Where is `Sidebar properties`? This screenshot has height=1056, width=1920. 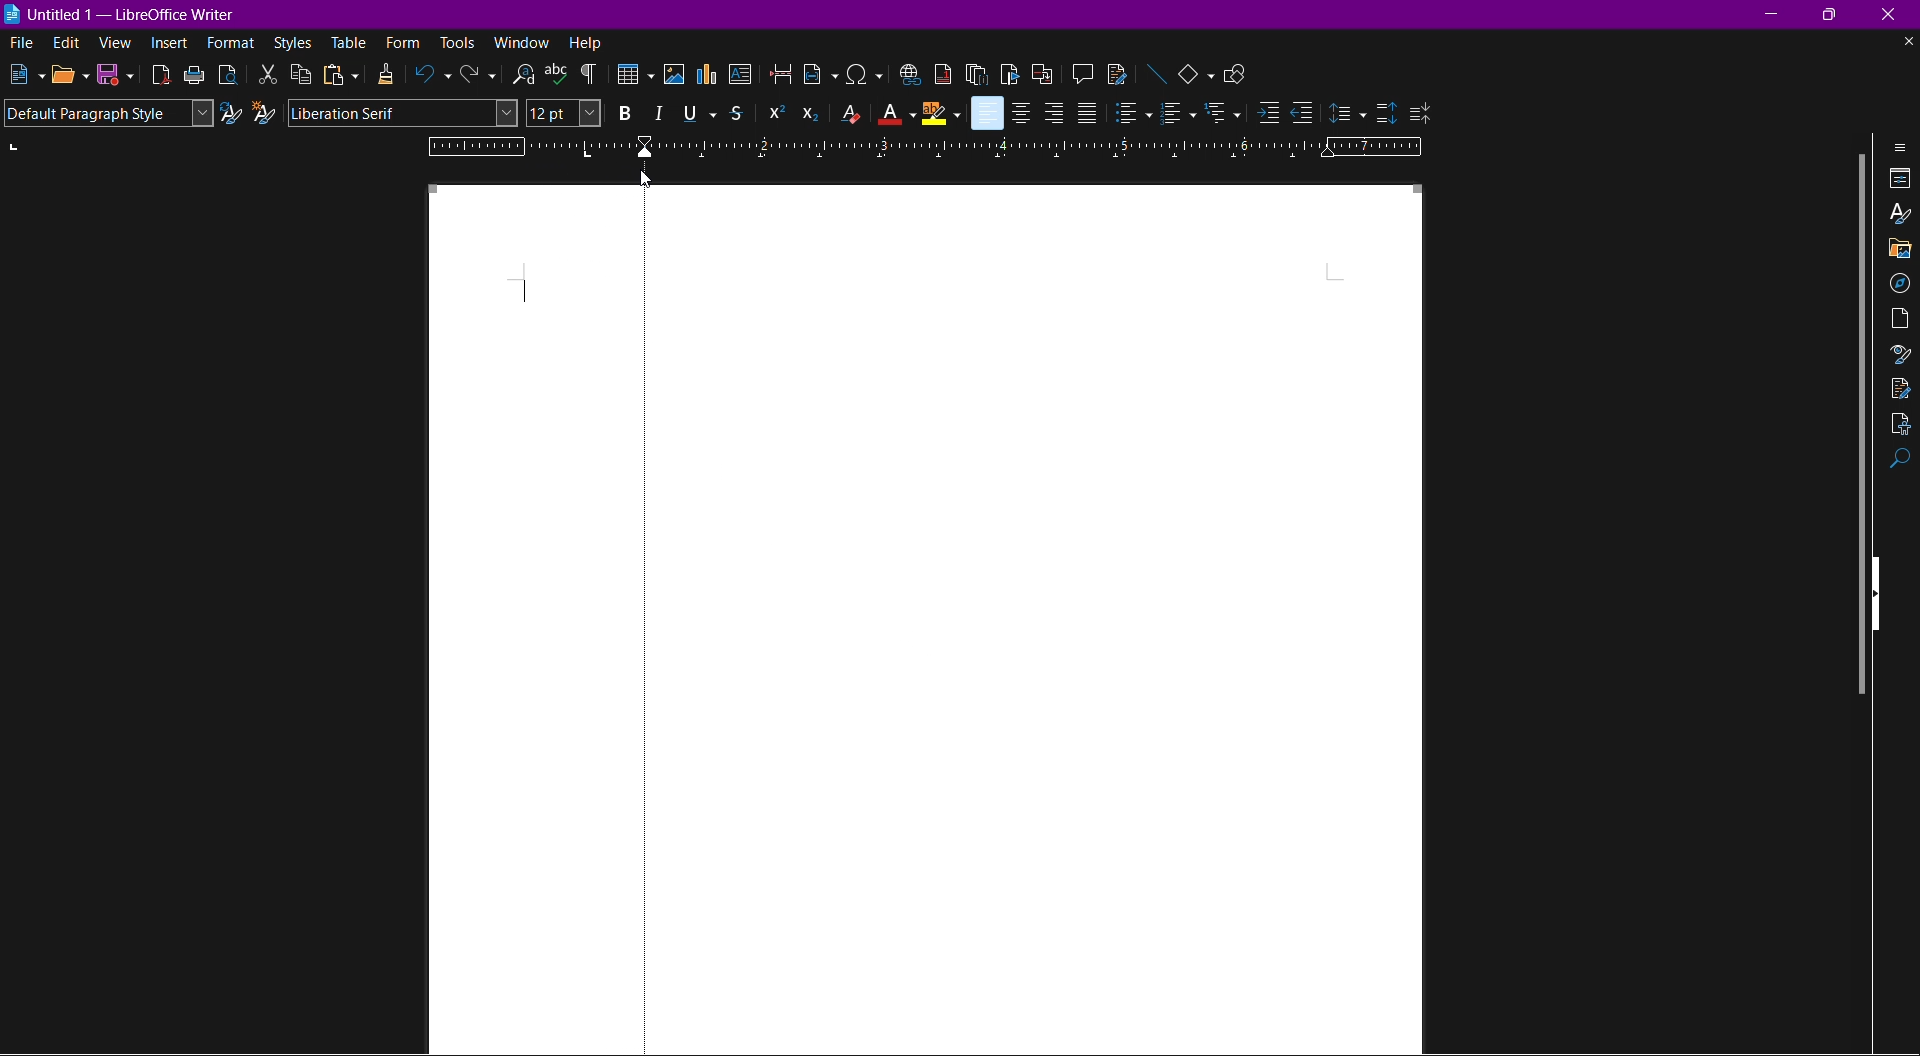
Sidebar properties is located at coordinates (1902, 146).